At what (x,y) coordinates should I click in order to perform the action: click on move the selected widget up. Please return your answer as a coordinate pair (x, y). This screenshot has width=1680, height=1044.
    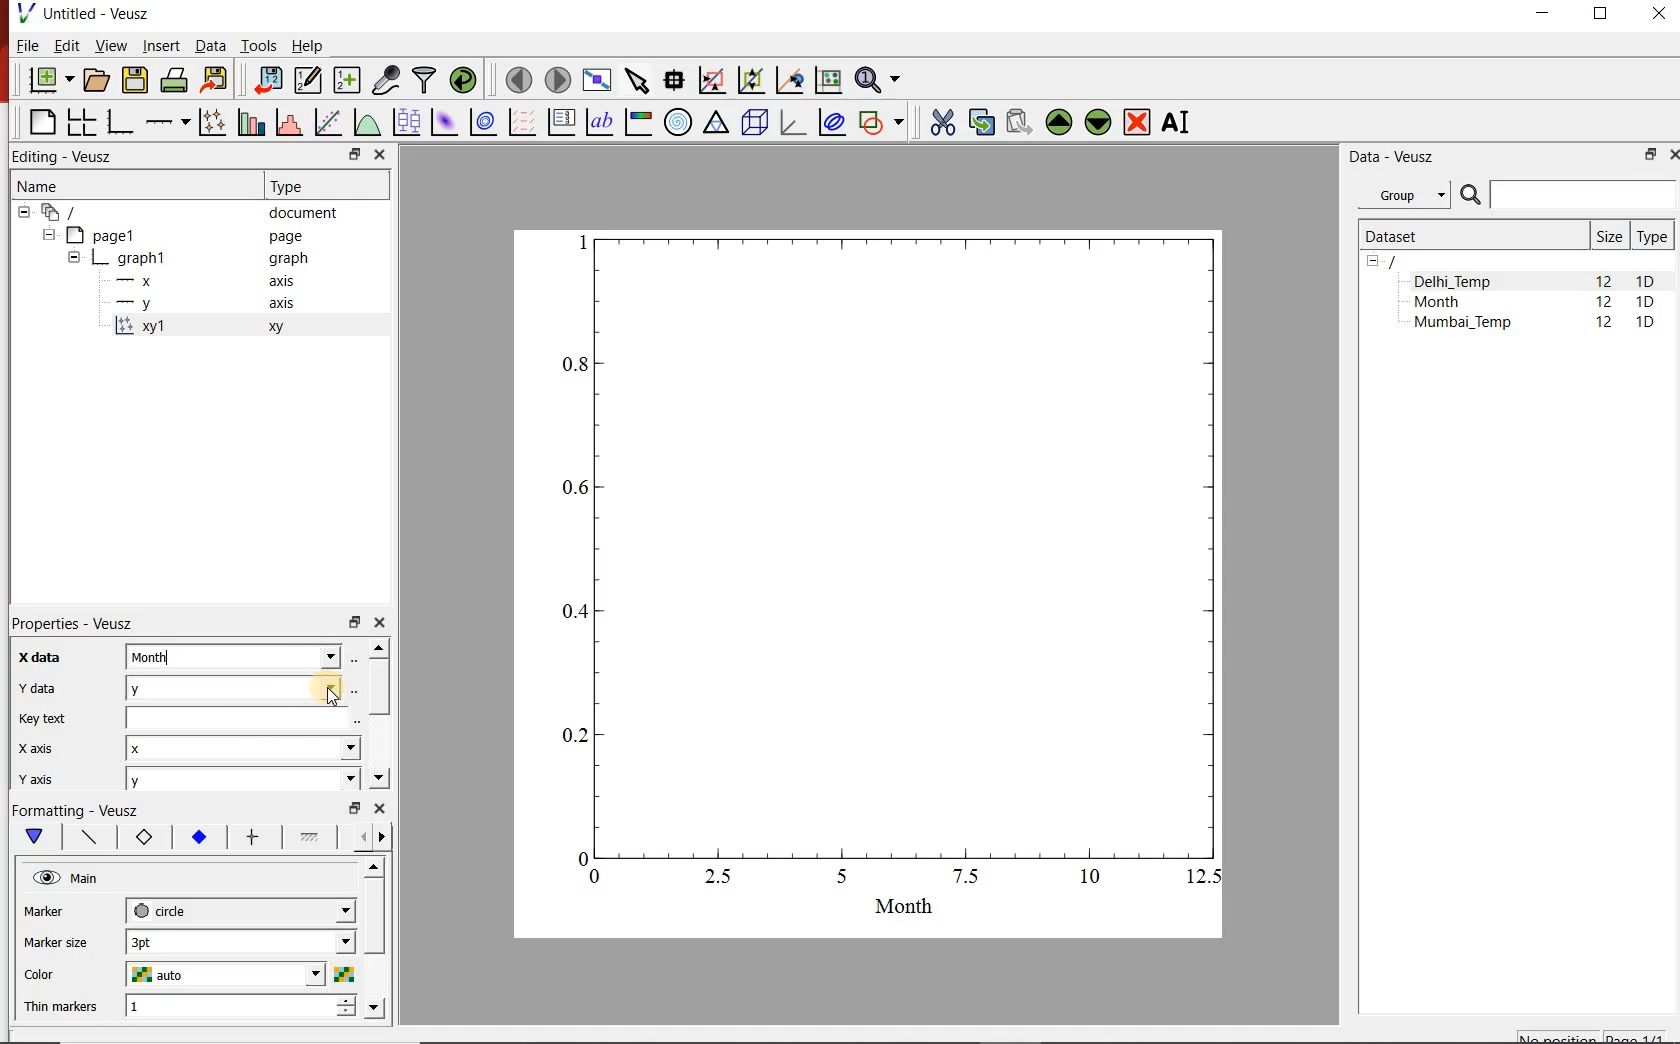
    Looking at the image, I should click on (1058, 122).